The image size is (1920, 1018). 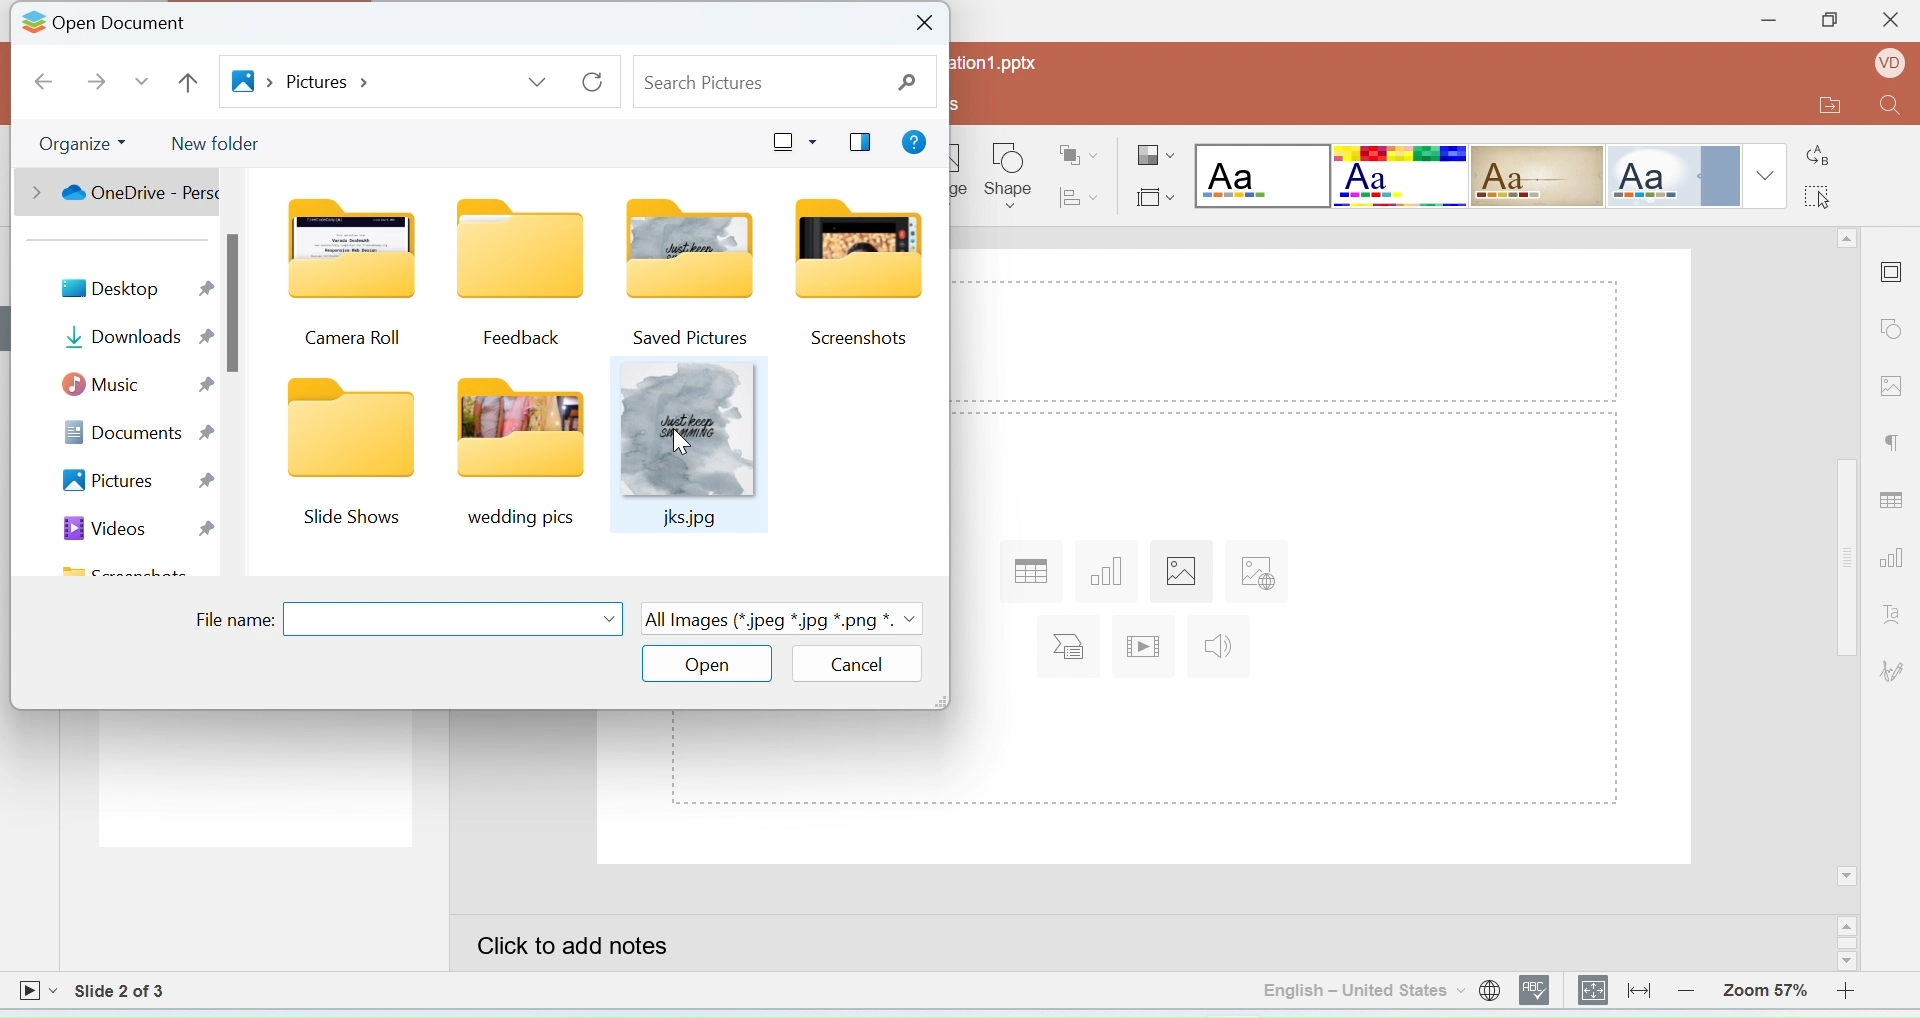 I want to click on file name bar, so click(x=455, y=620).